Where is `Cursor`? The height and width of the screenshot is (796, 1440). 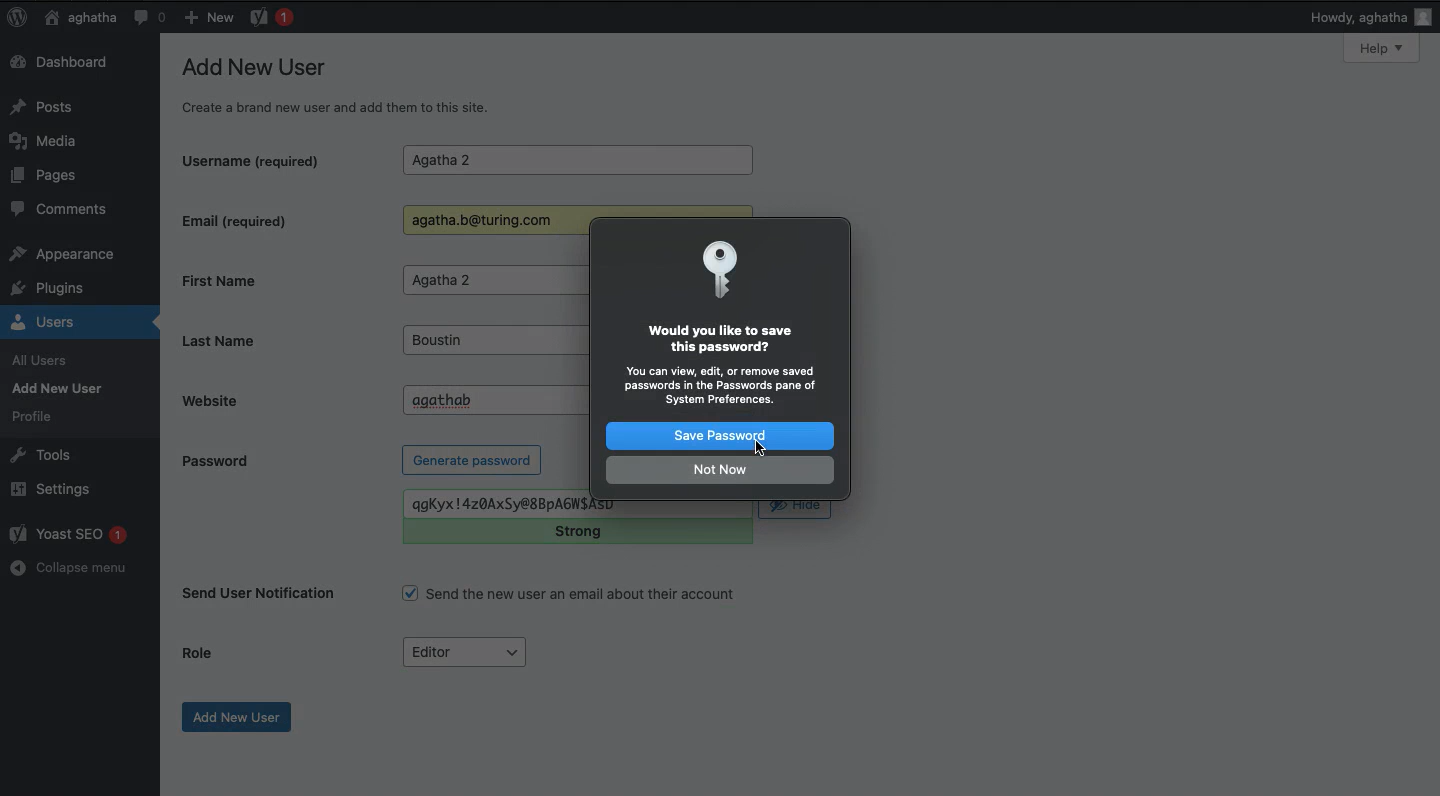
Cursor is located at coordinates (758, 447).